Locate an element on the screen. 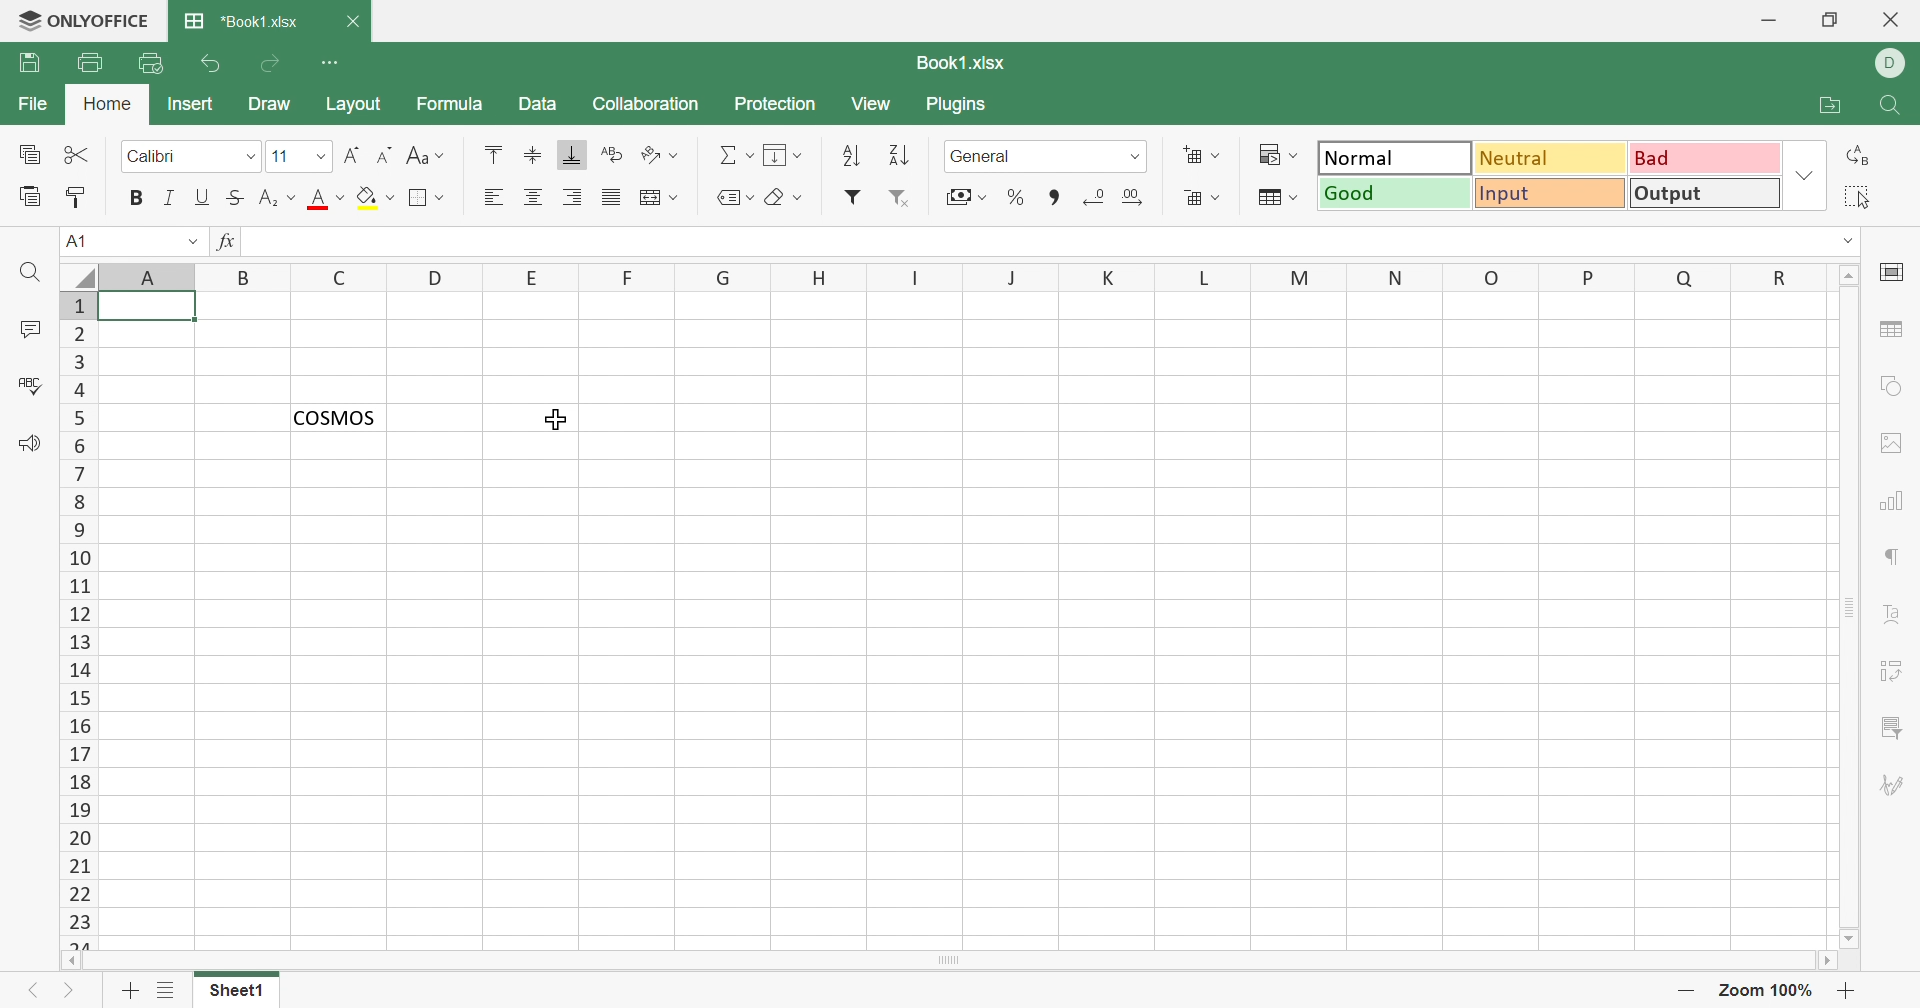  Find is located at coordinates (31, 274).